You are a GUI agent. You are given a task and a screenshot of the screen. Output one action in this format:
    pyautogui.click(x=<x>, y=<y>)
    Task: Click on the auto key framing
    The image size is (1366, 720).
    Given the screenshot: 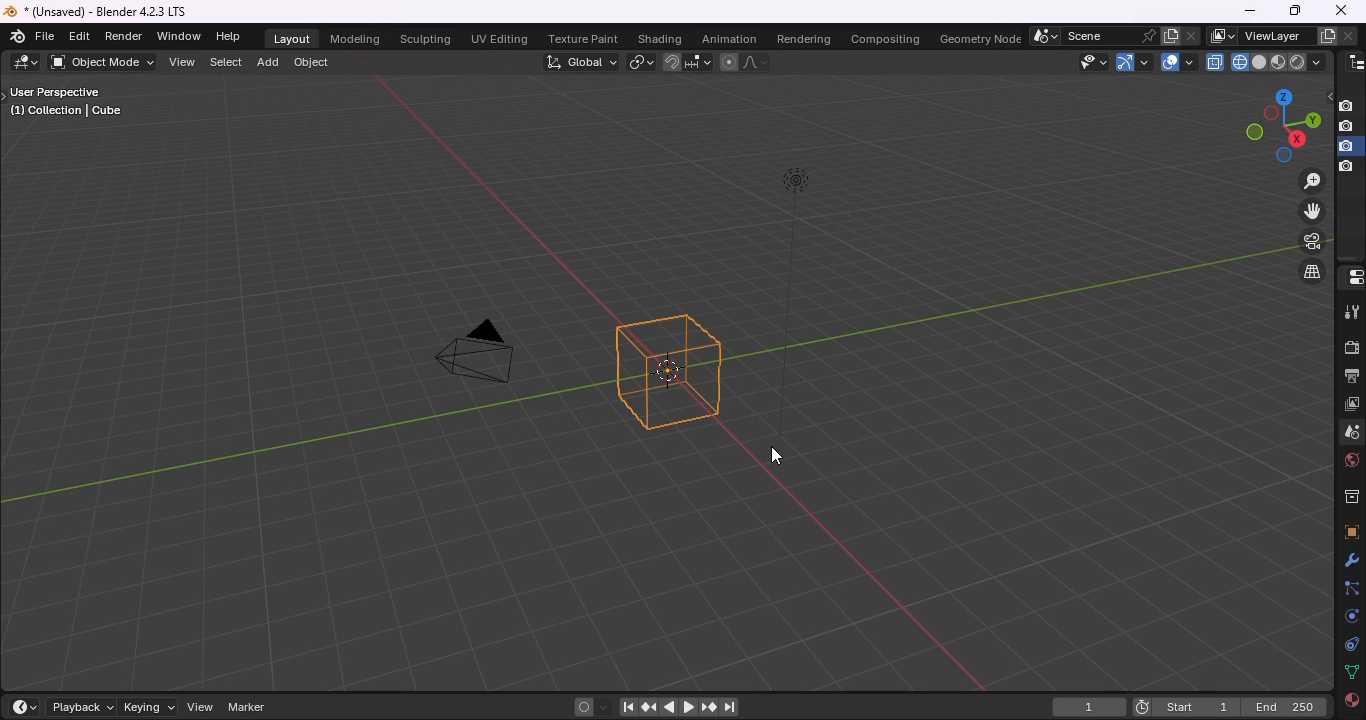 What is the action you would take?
    pyautogui.click(x=607, y=708)
    